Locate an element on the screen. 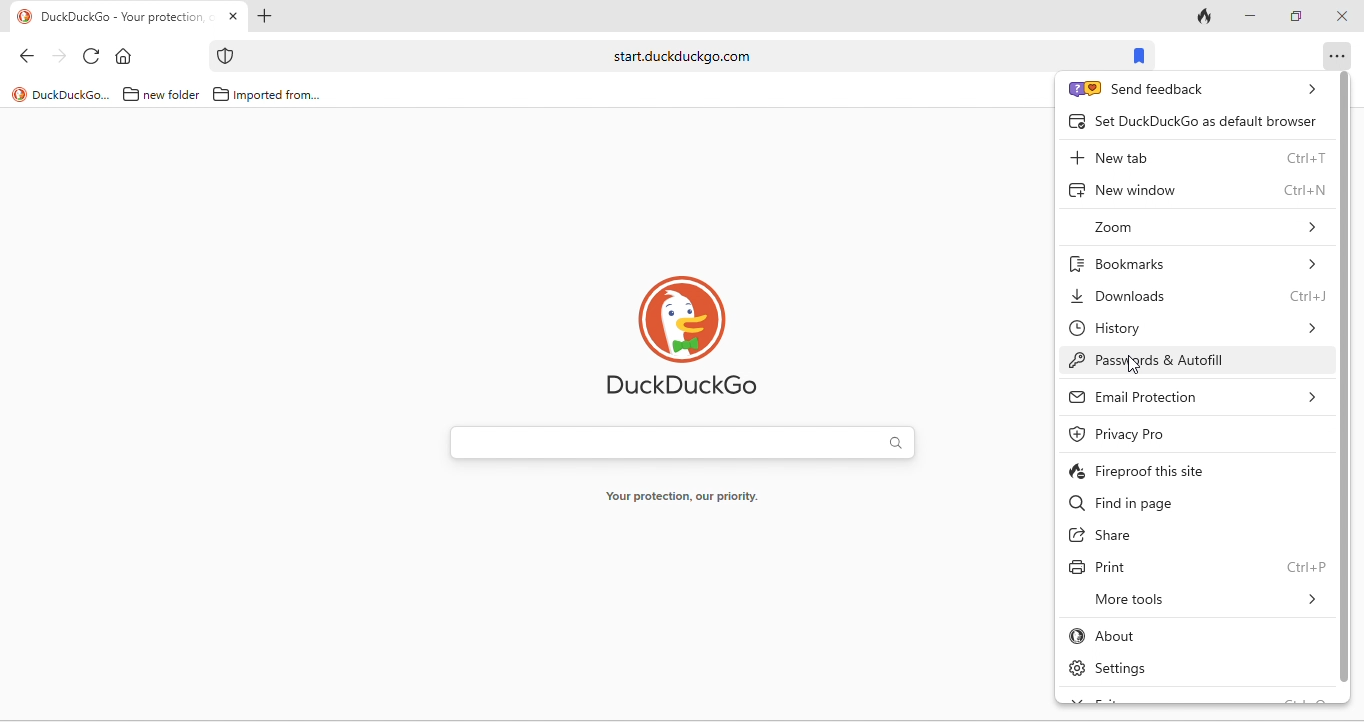 The width and height of the screenshot is (1364, 722). add new tab is located at coordinates (267, 16).